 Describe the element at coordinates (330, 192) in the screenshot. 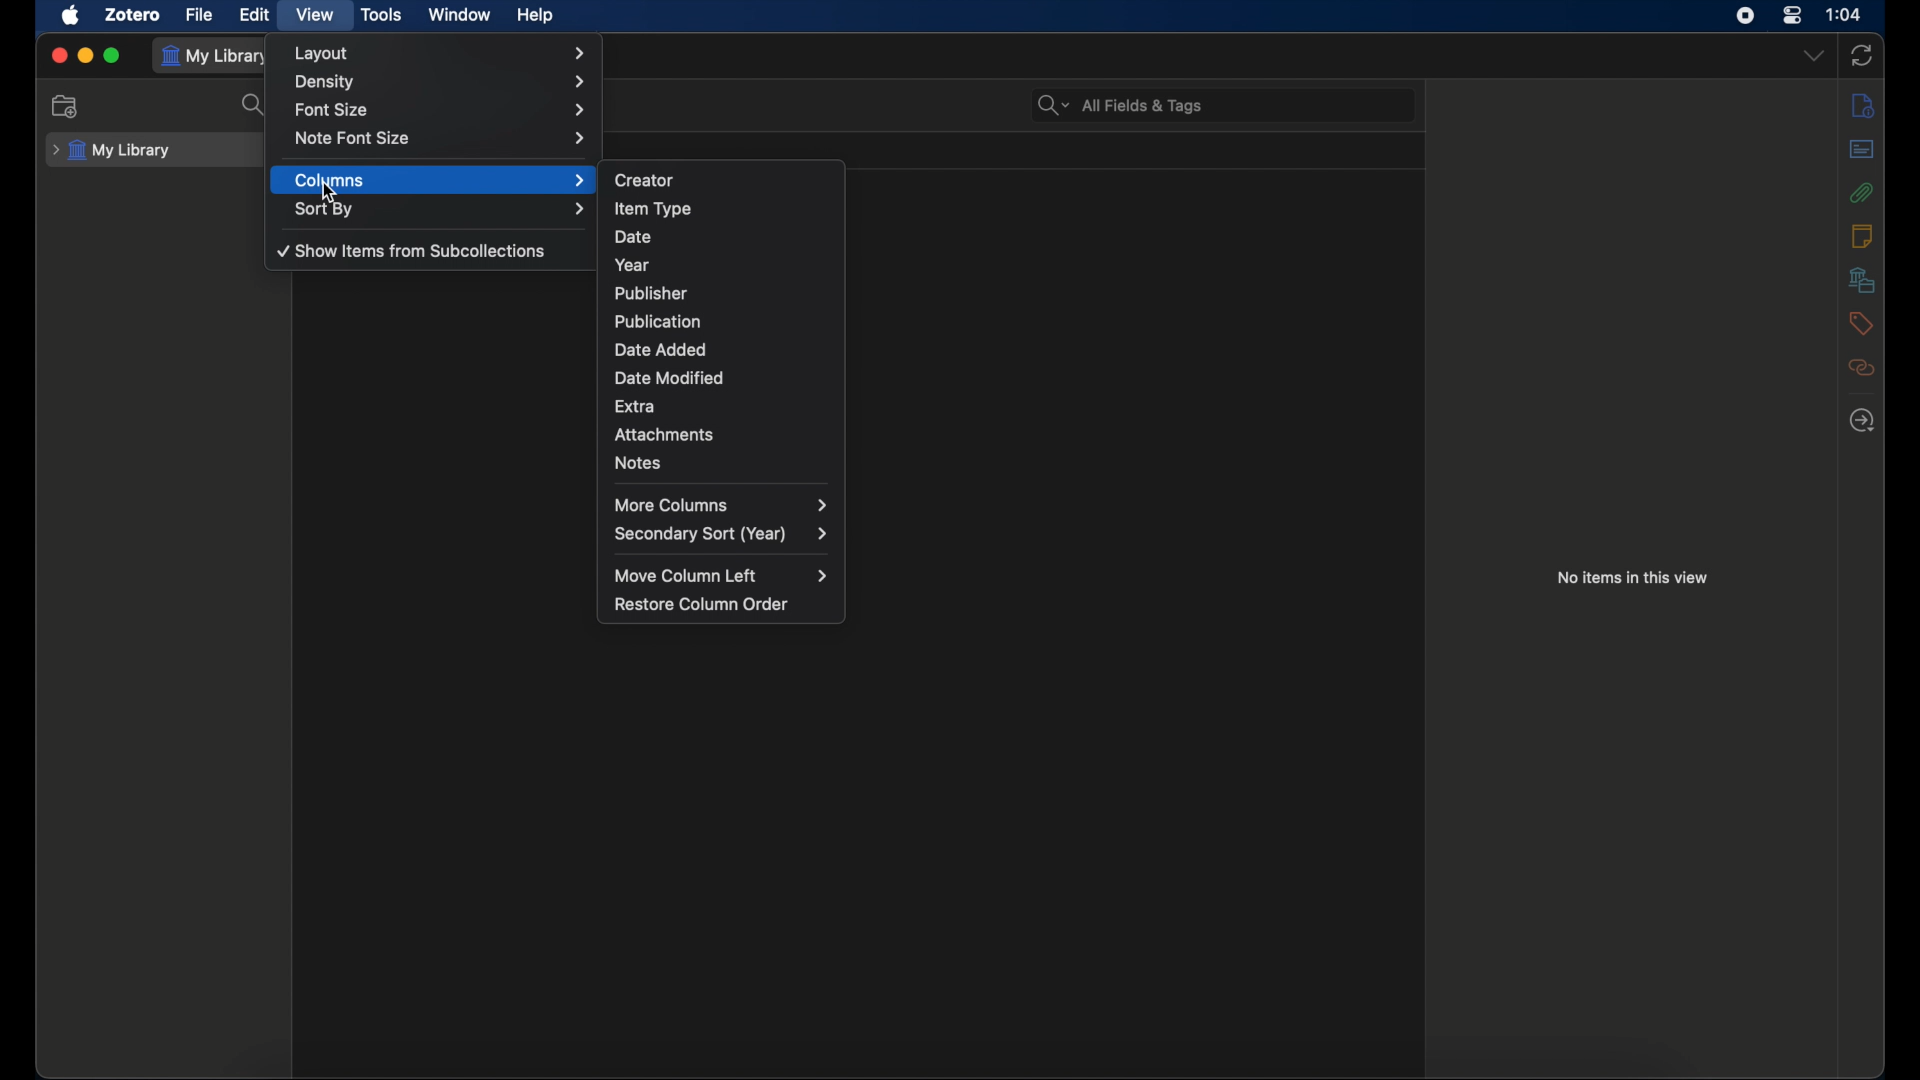

I see `cursor` at that location.